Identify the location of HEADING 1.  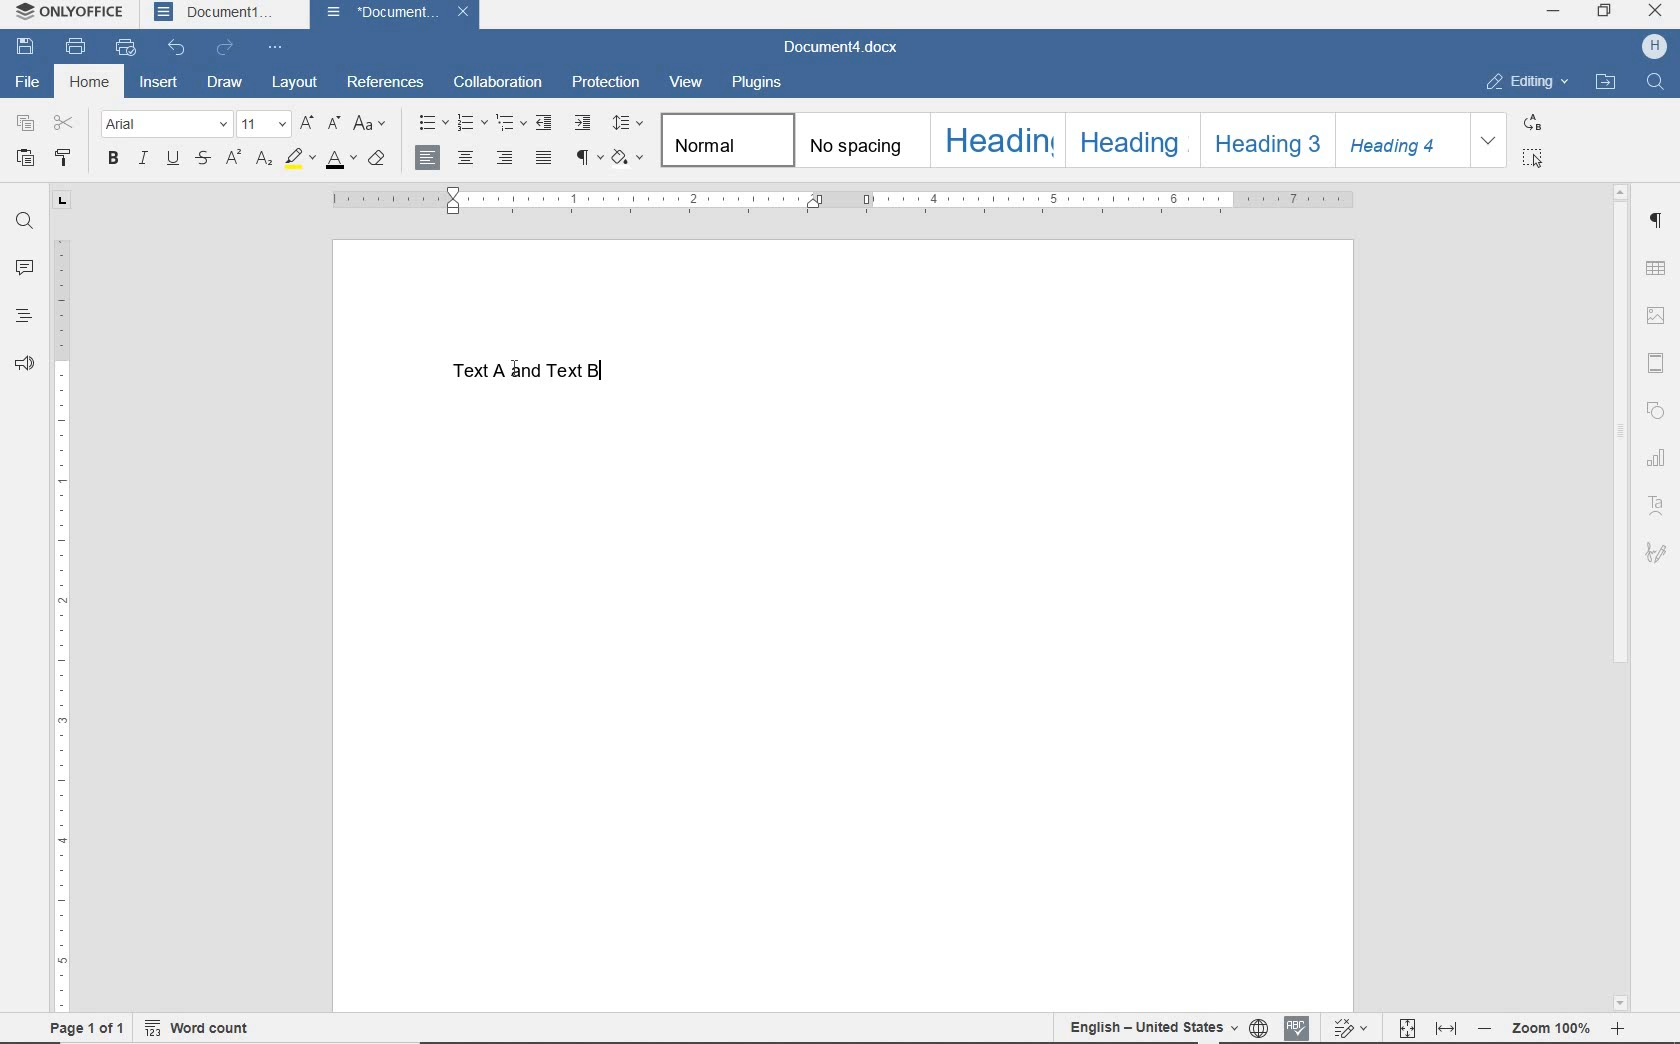
(996, 140).